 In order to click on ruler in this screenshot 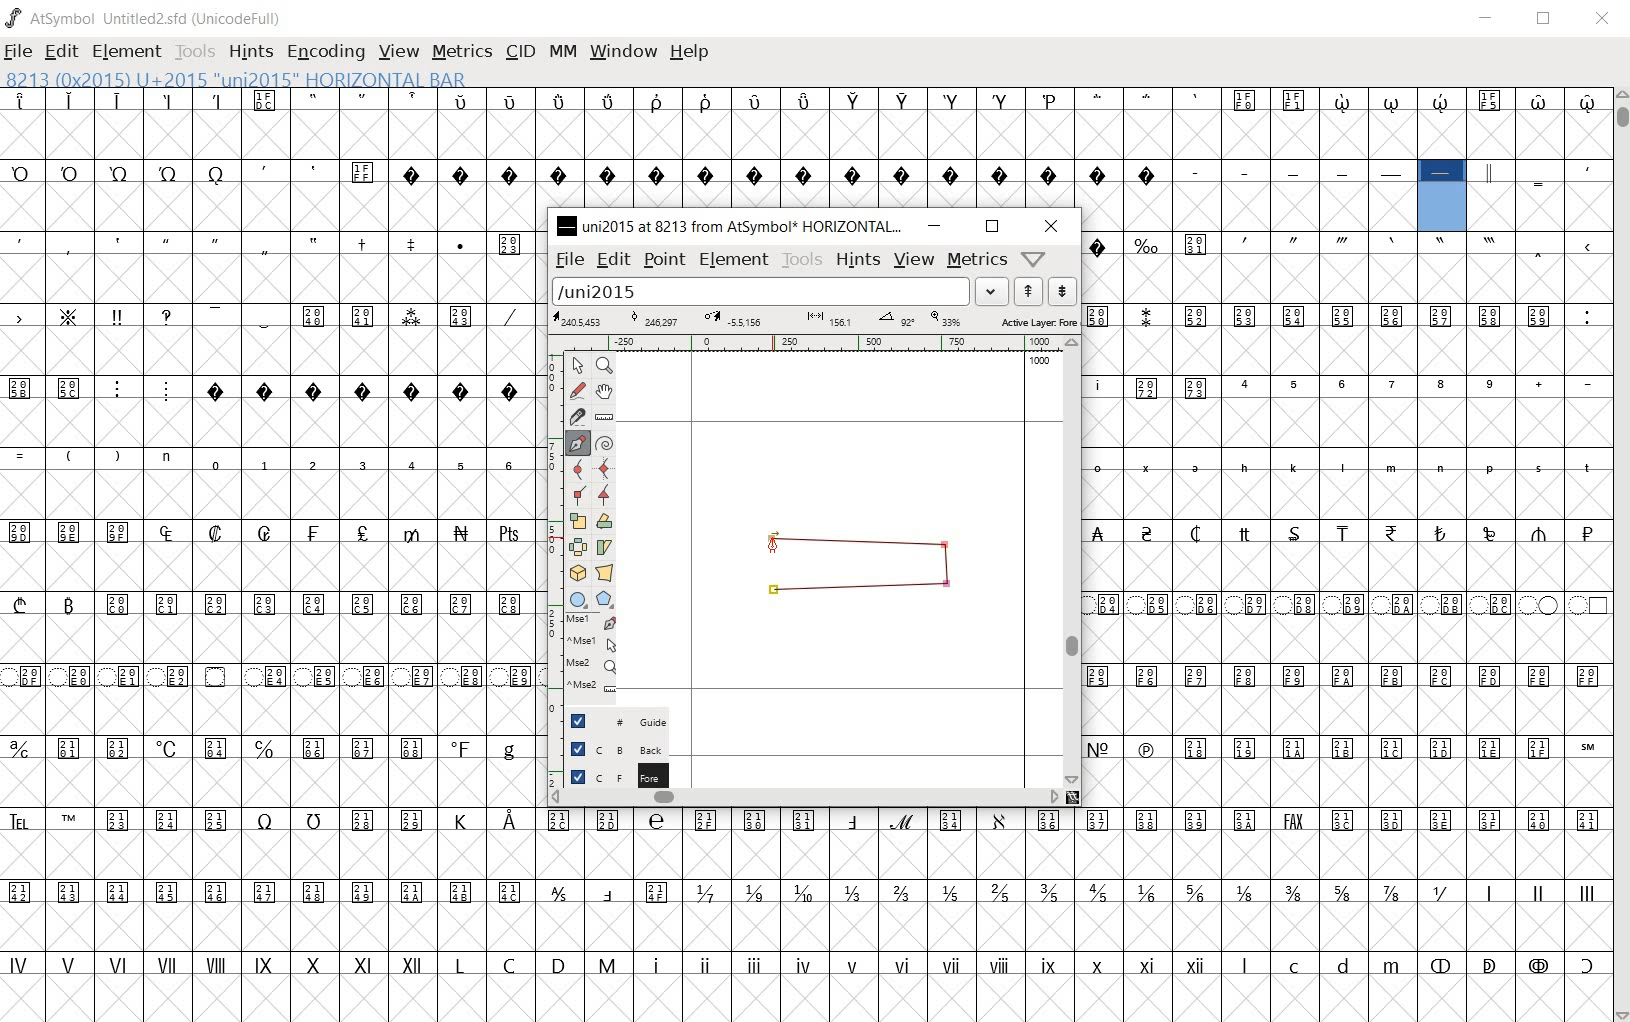, I will do `click(819, 343)`.